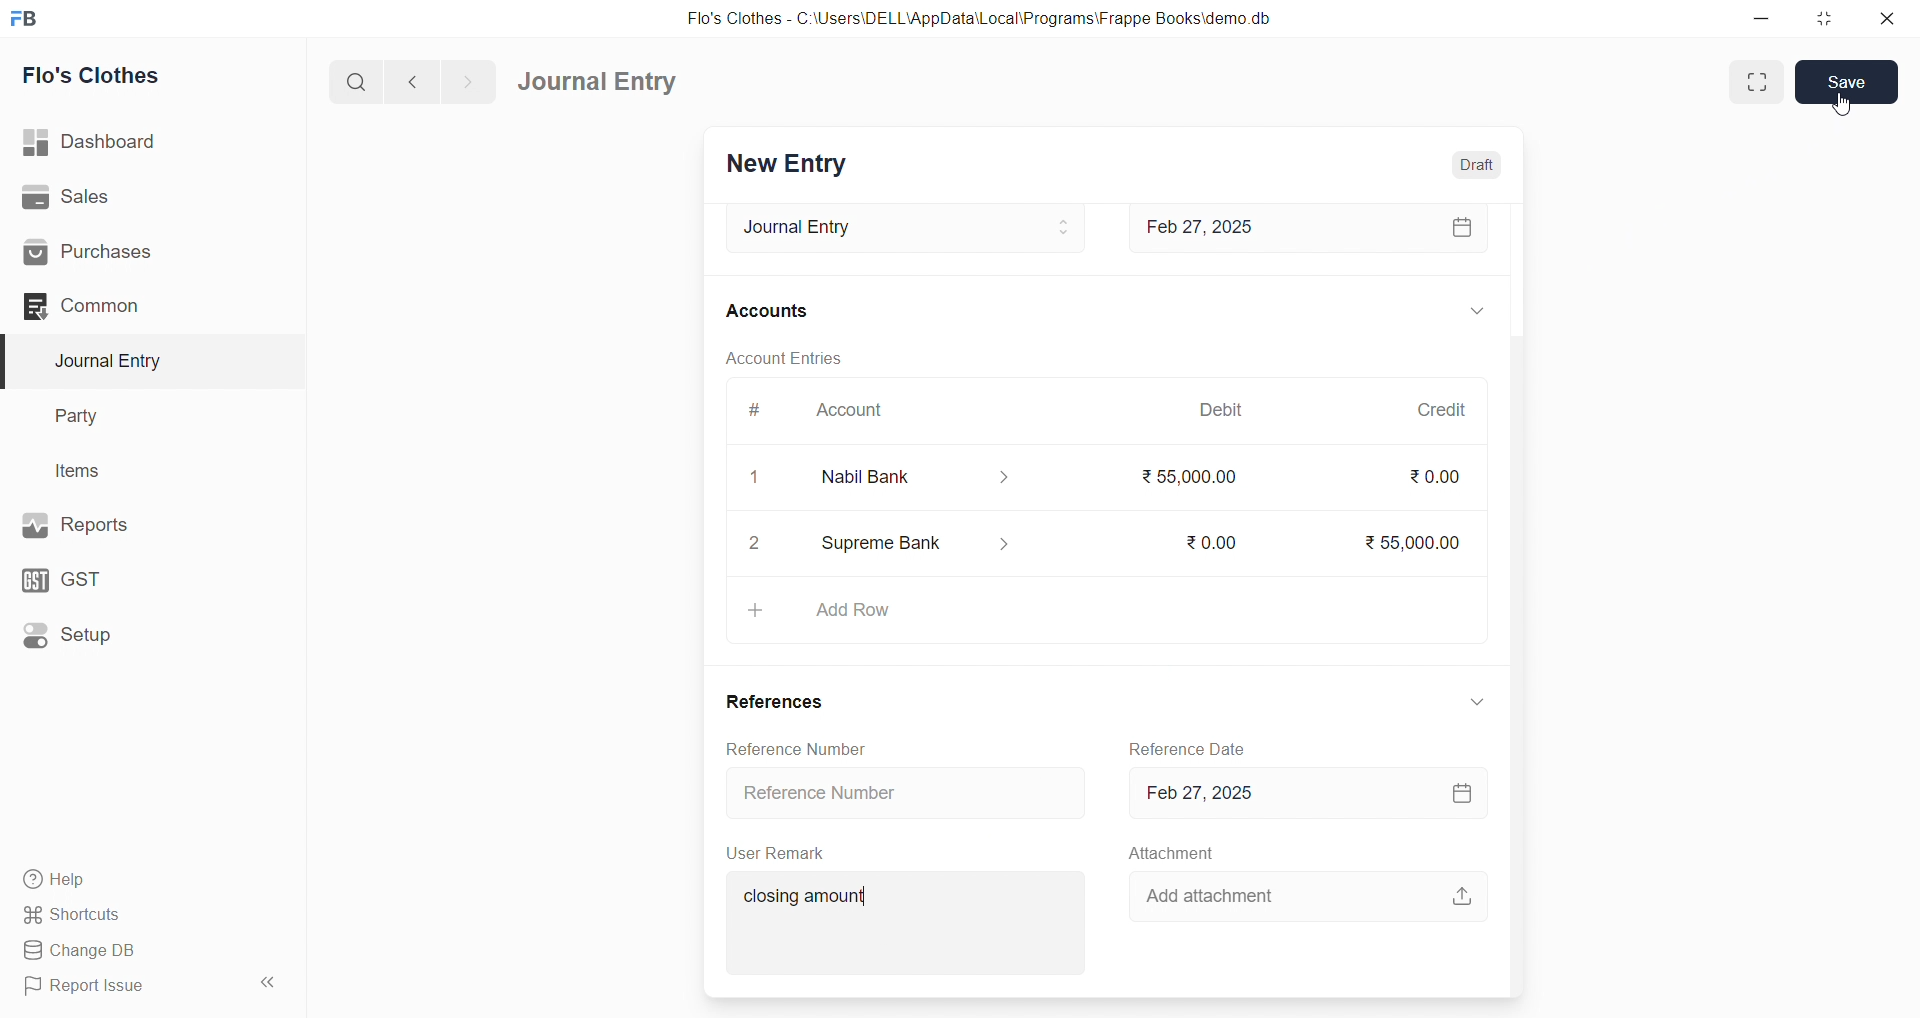 This screenshot has height=1018, width=1920. Describe the element at coordinates (121, 916) in the screenshot. I see `Shortcuts` at that location.